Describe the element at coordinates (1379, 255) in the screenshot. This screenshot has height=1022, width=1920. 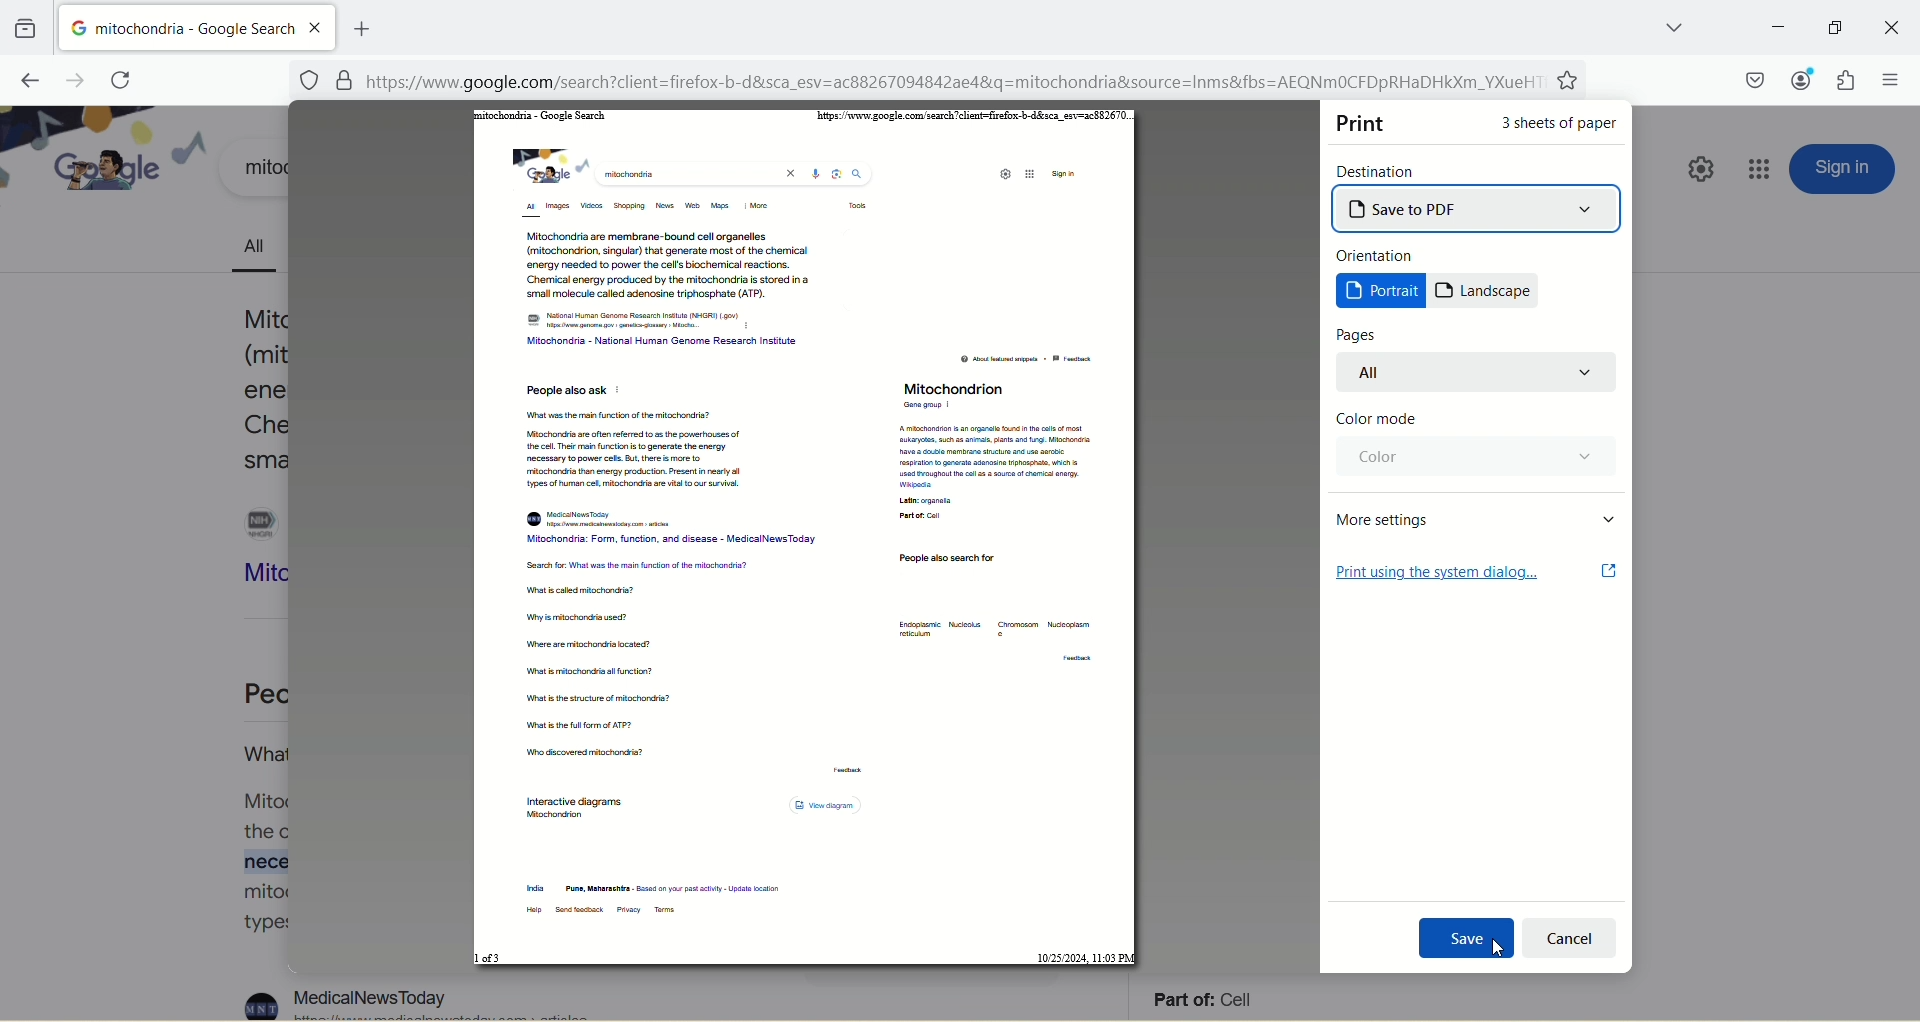
I see `orientation` at that location.